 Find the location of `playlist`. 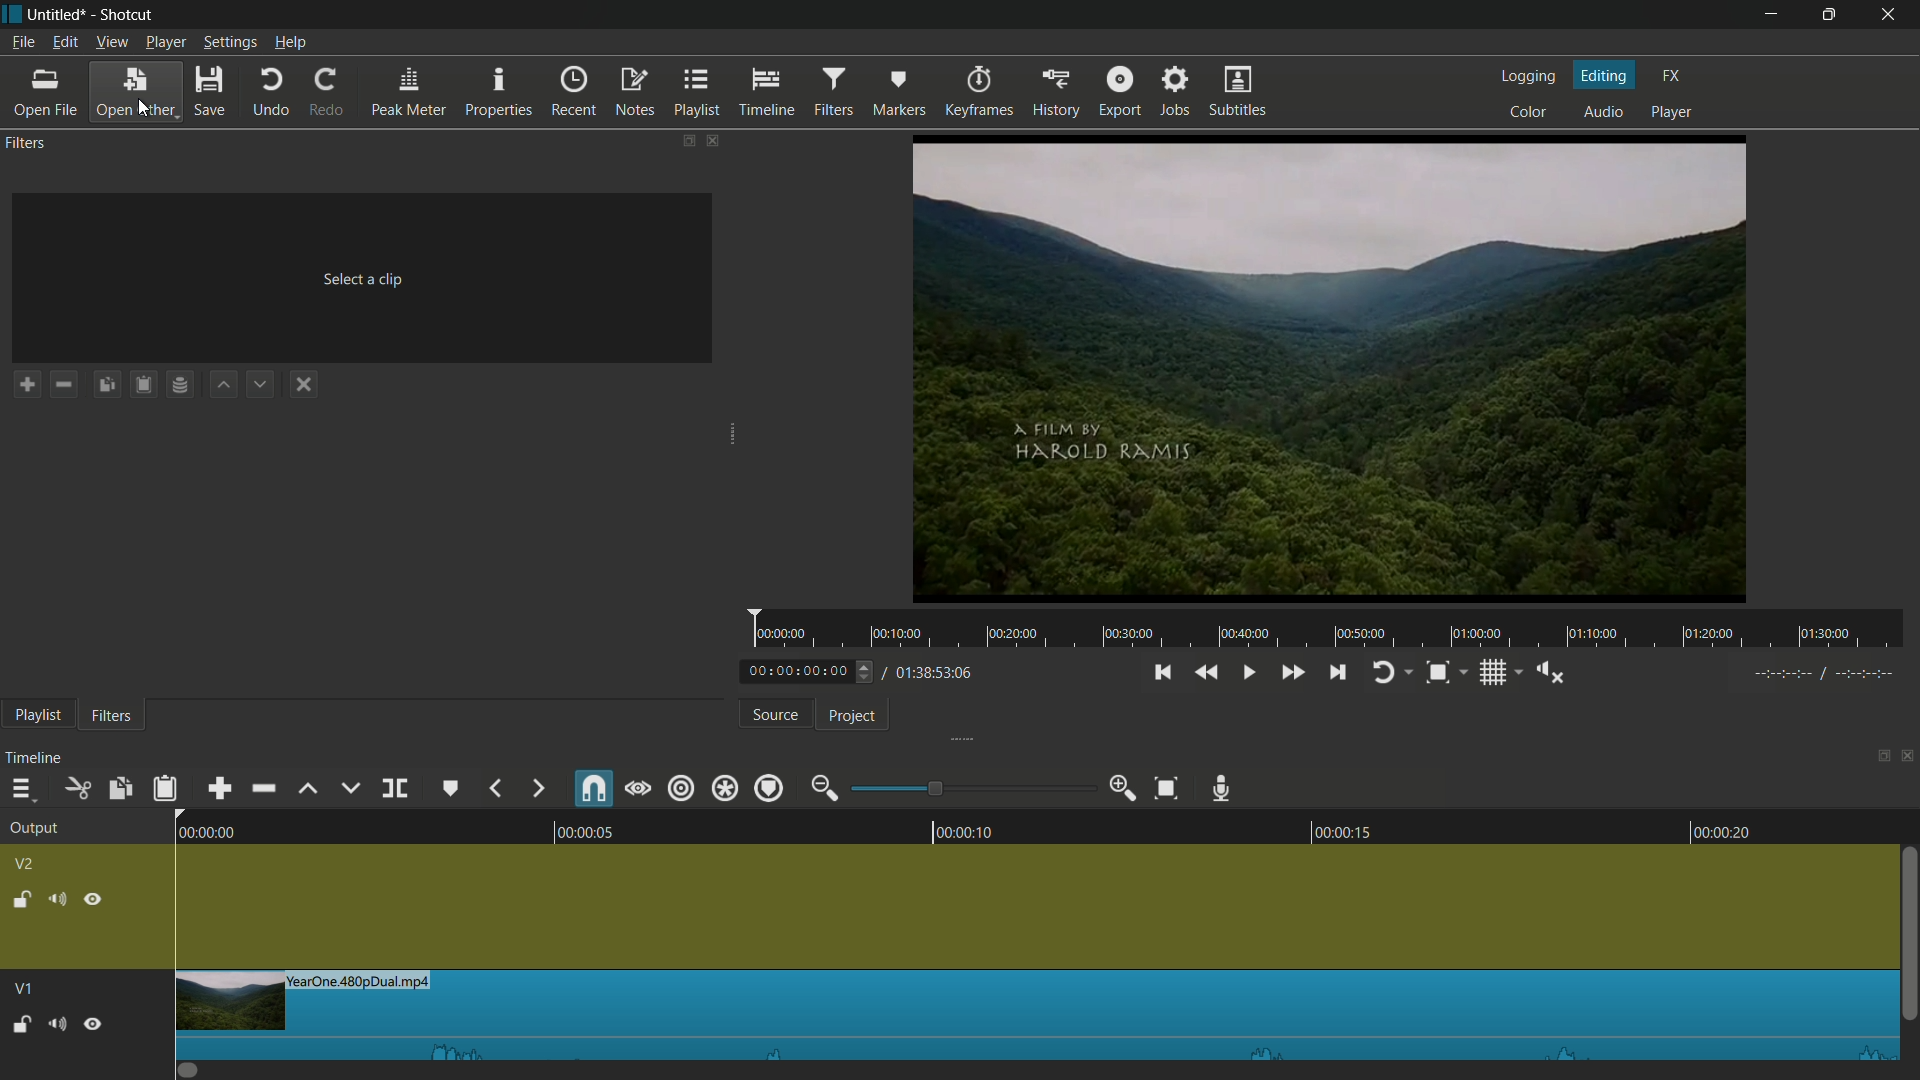

playlist is located at coordinates (37, 714).